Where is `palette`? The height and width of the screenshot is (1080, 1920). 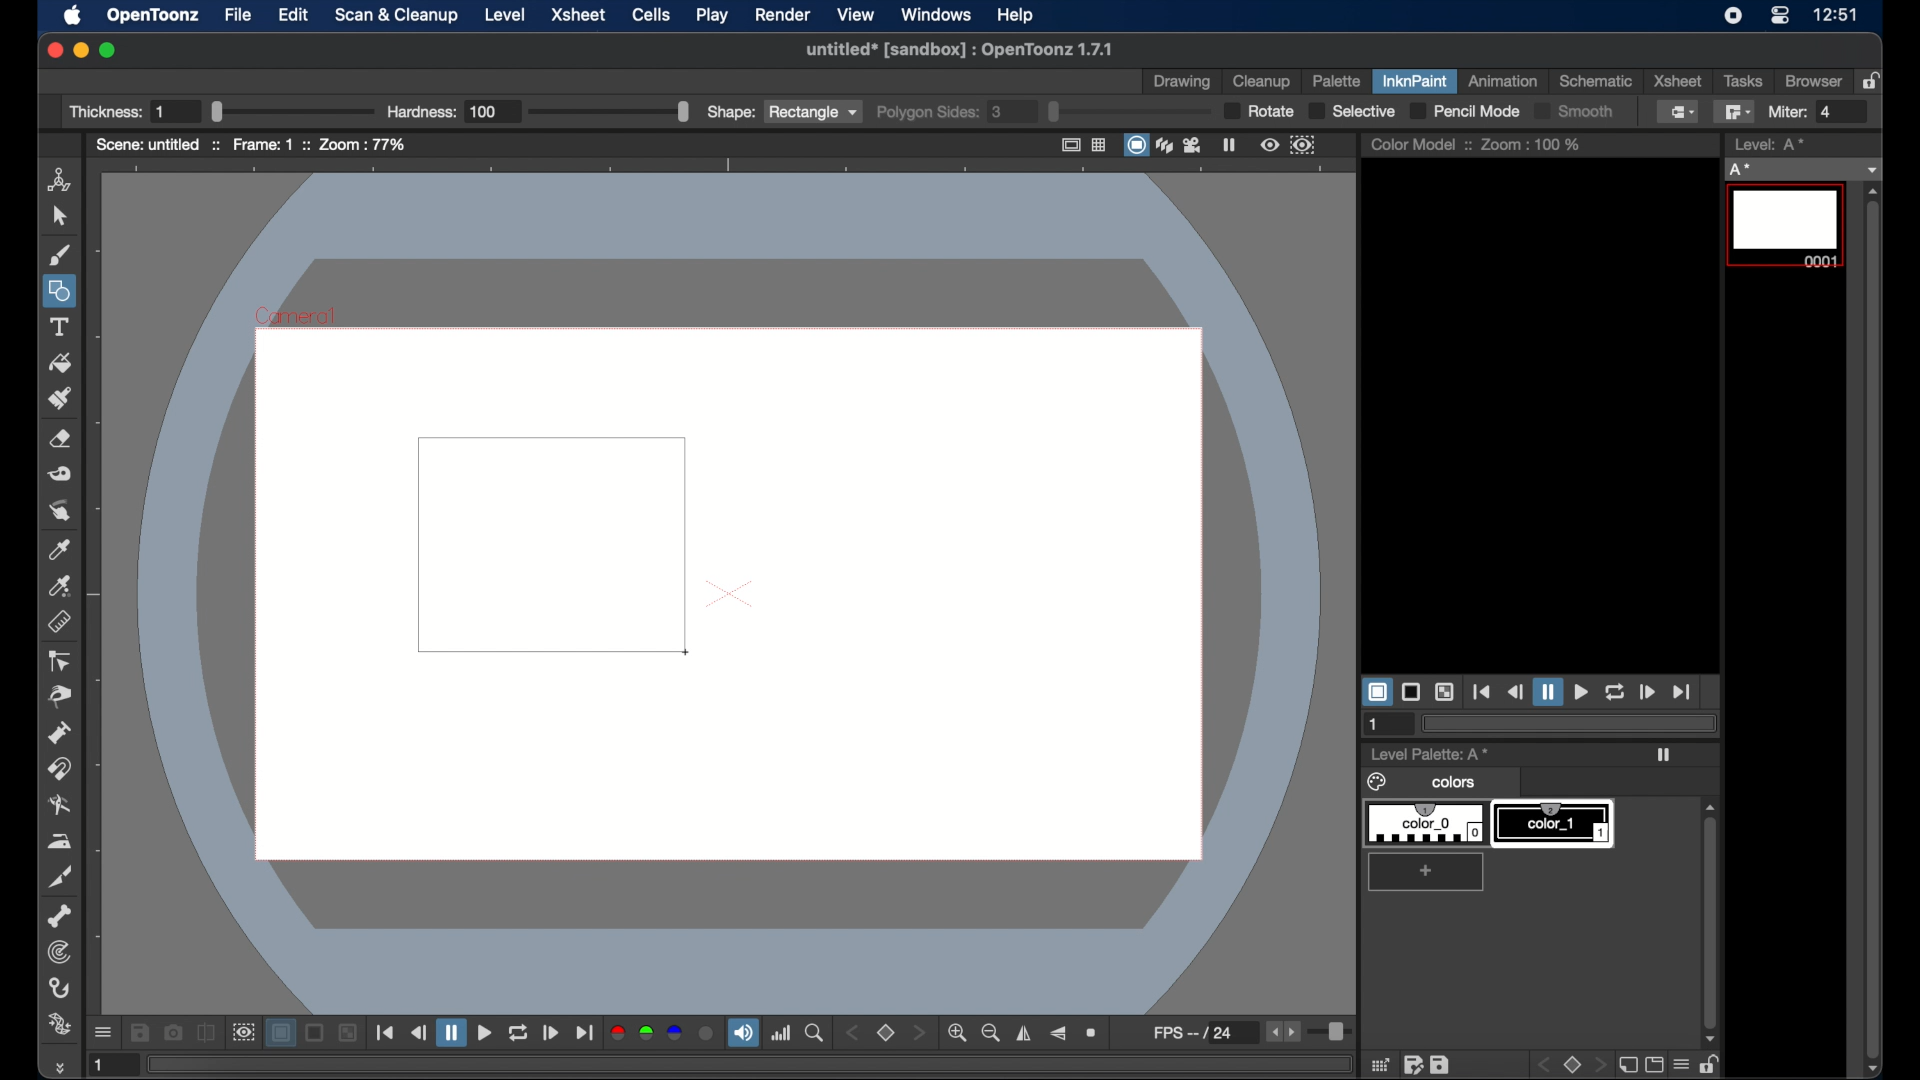
palette is located at coordinates (1336, 83).